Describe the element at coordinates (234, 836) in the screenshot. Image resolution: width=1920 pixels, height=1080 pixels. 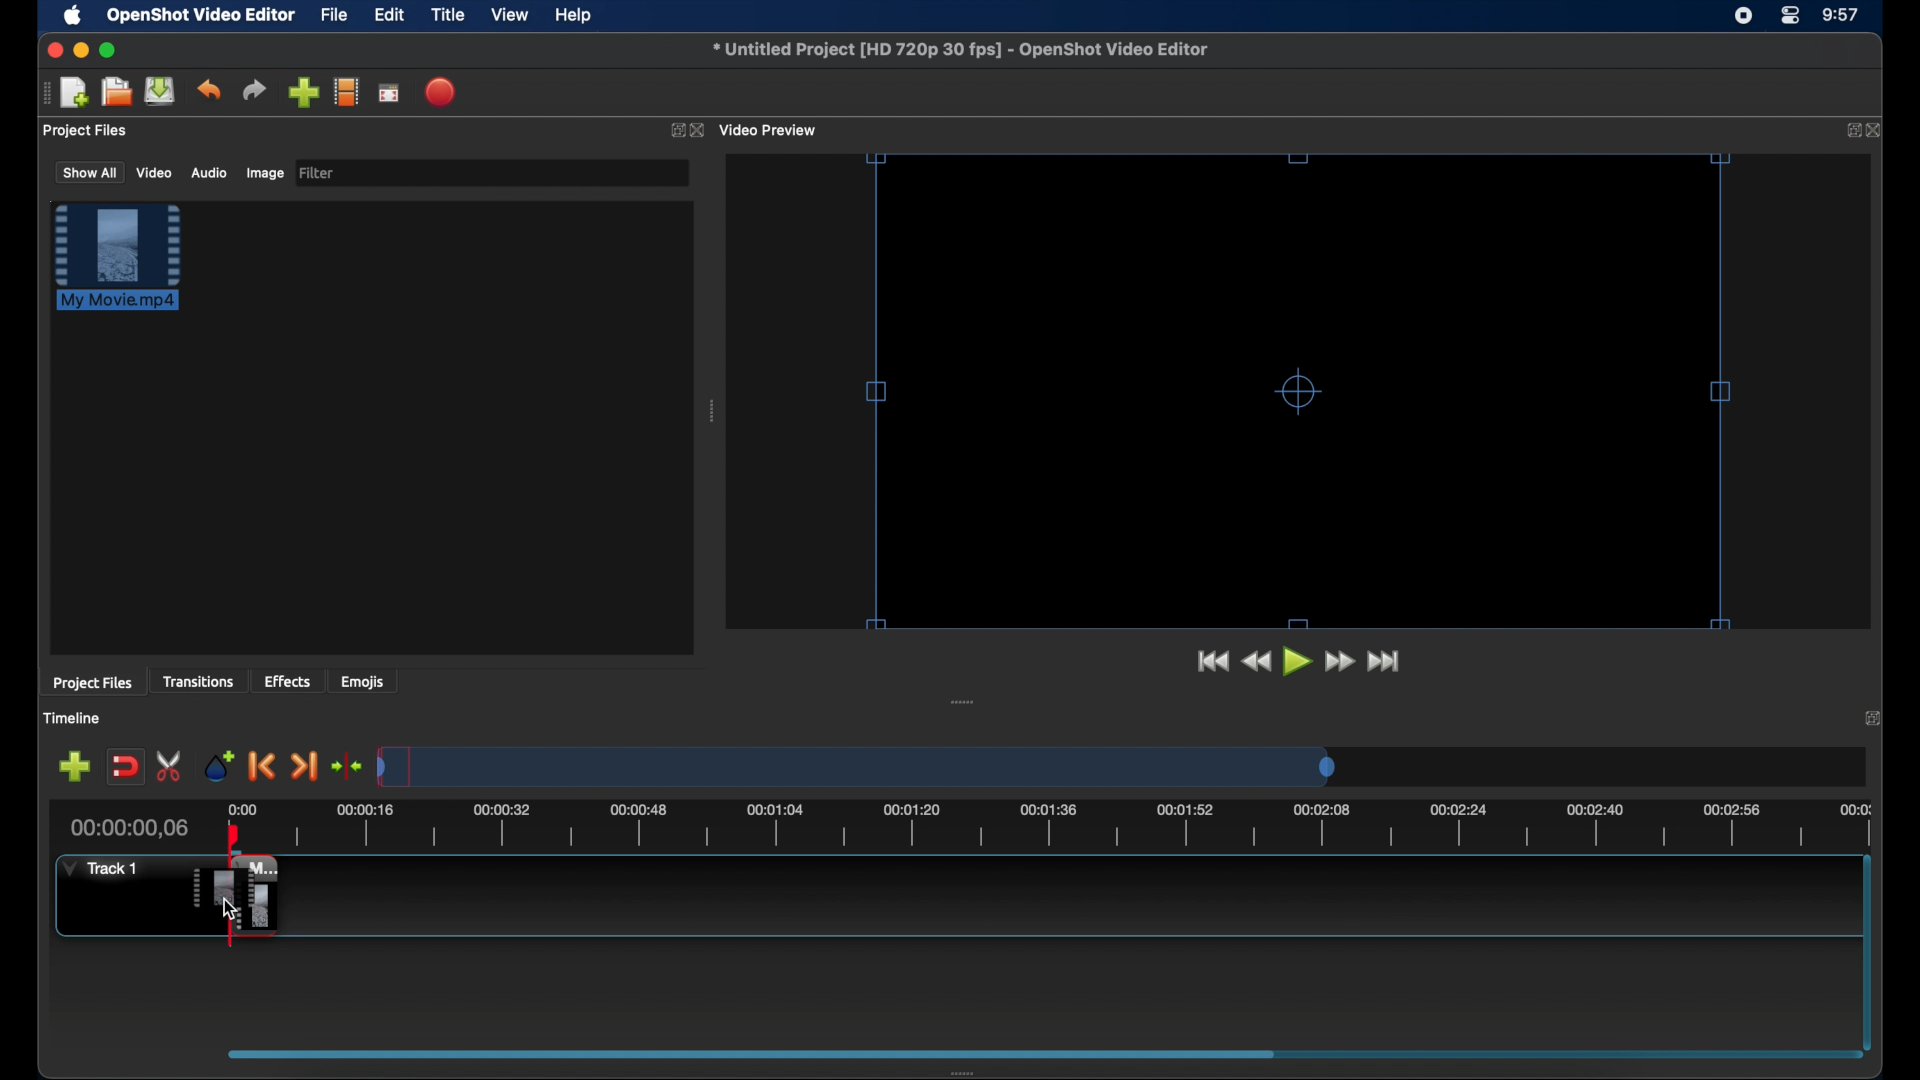
I see `playhead` at that location.